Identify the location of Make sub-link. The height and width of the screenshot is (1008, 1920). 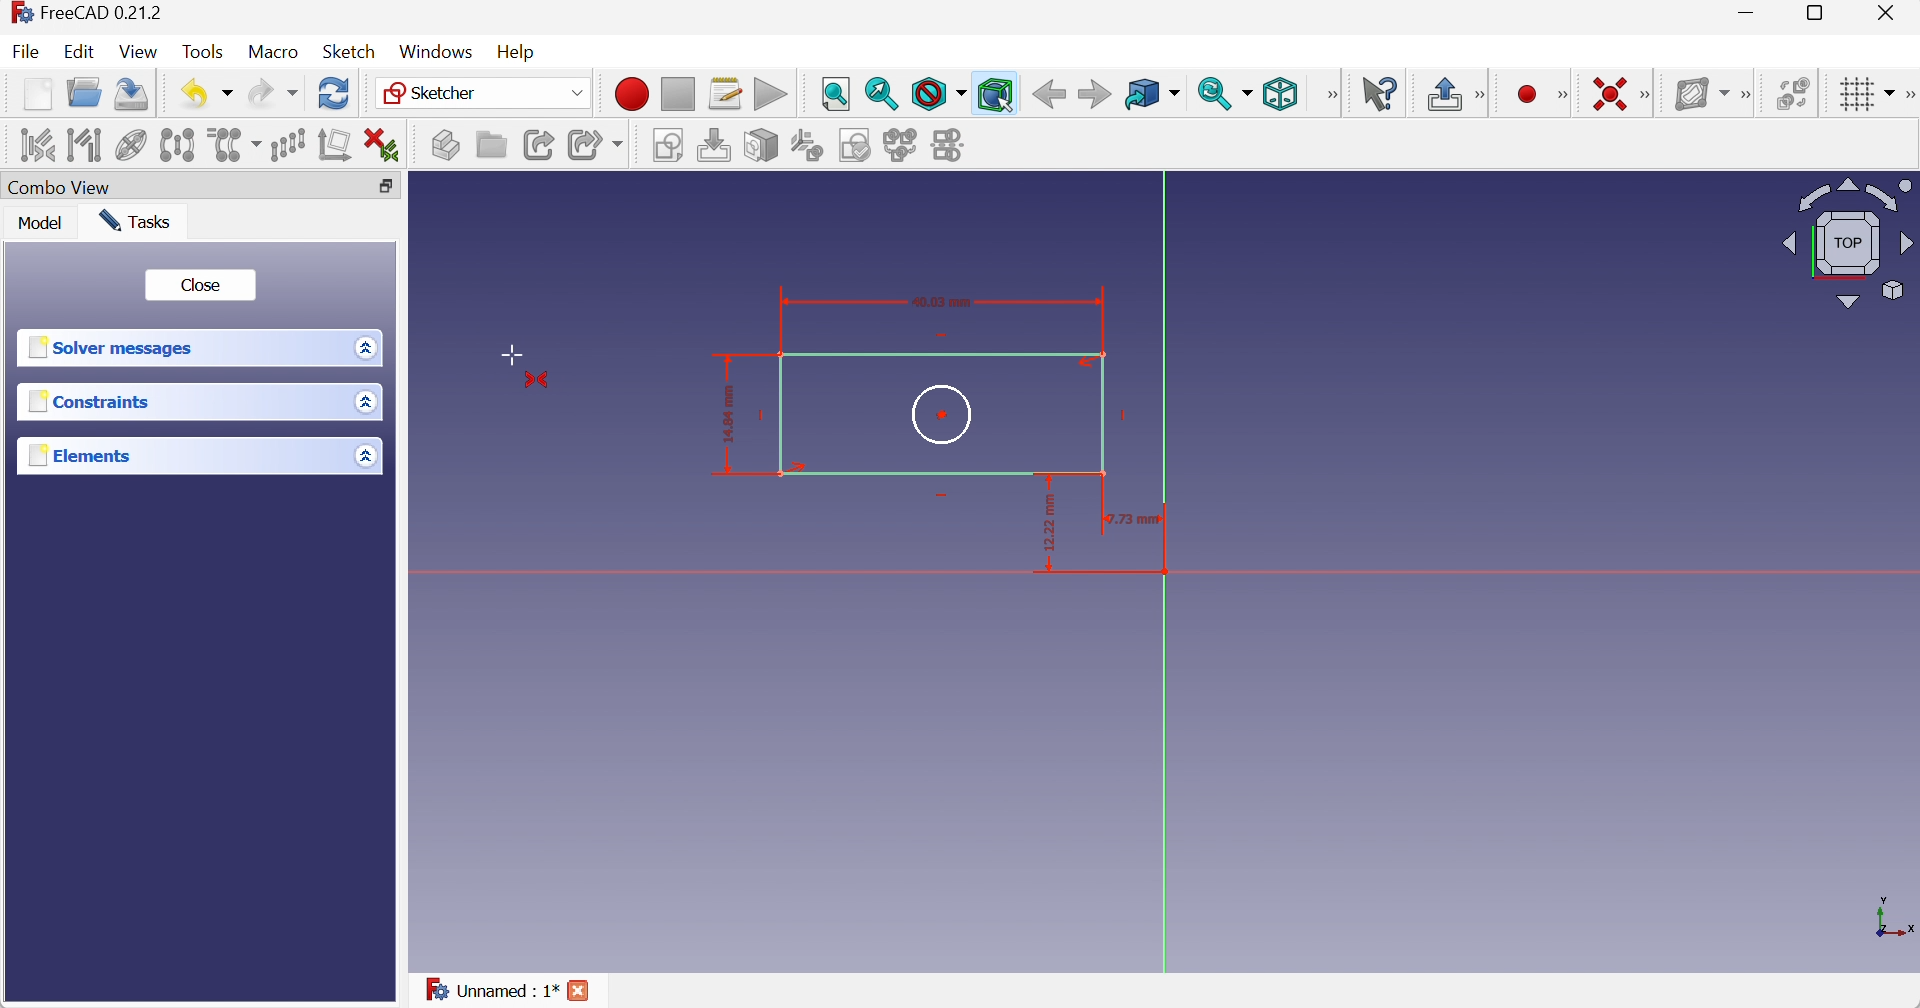
(597, 145).